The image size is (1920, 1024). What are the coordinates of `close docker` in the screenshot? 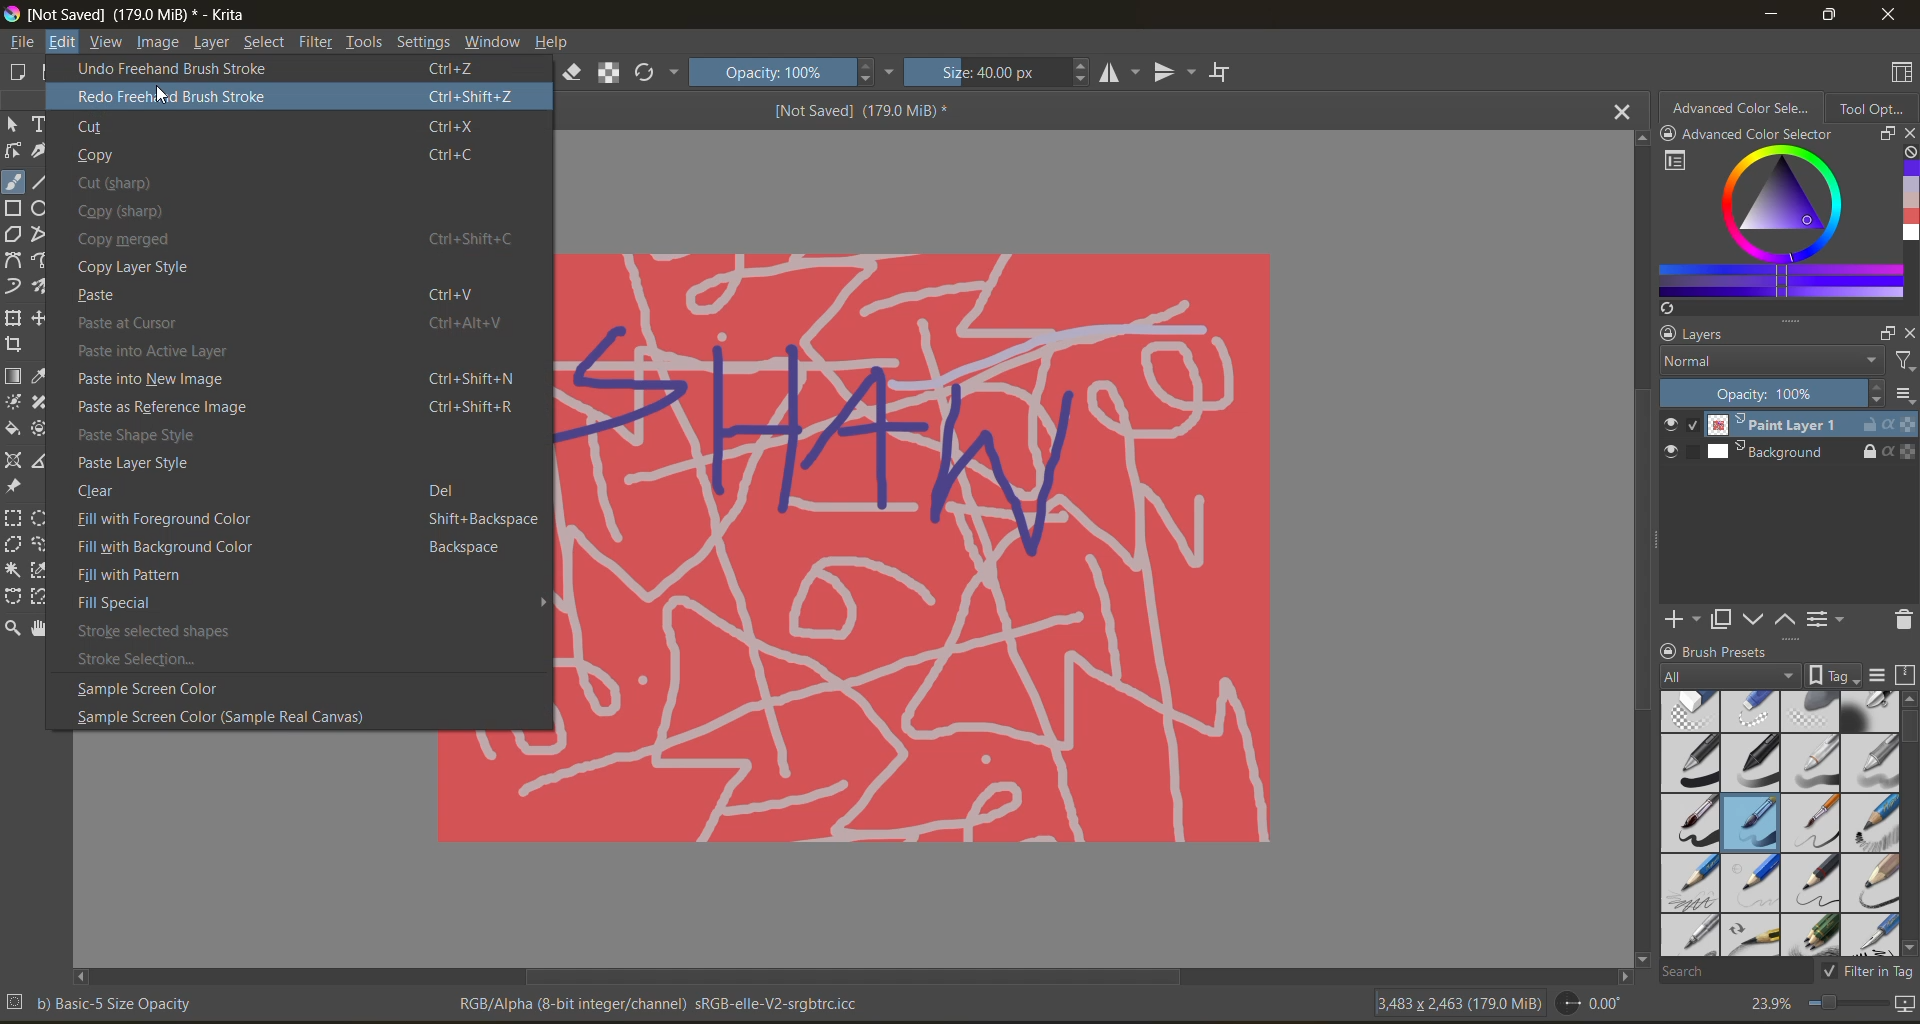 It's located at (1908, 334).